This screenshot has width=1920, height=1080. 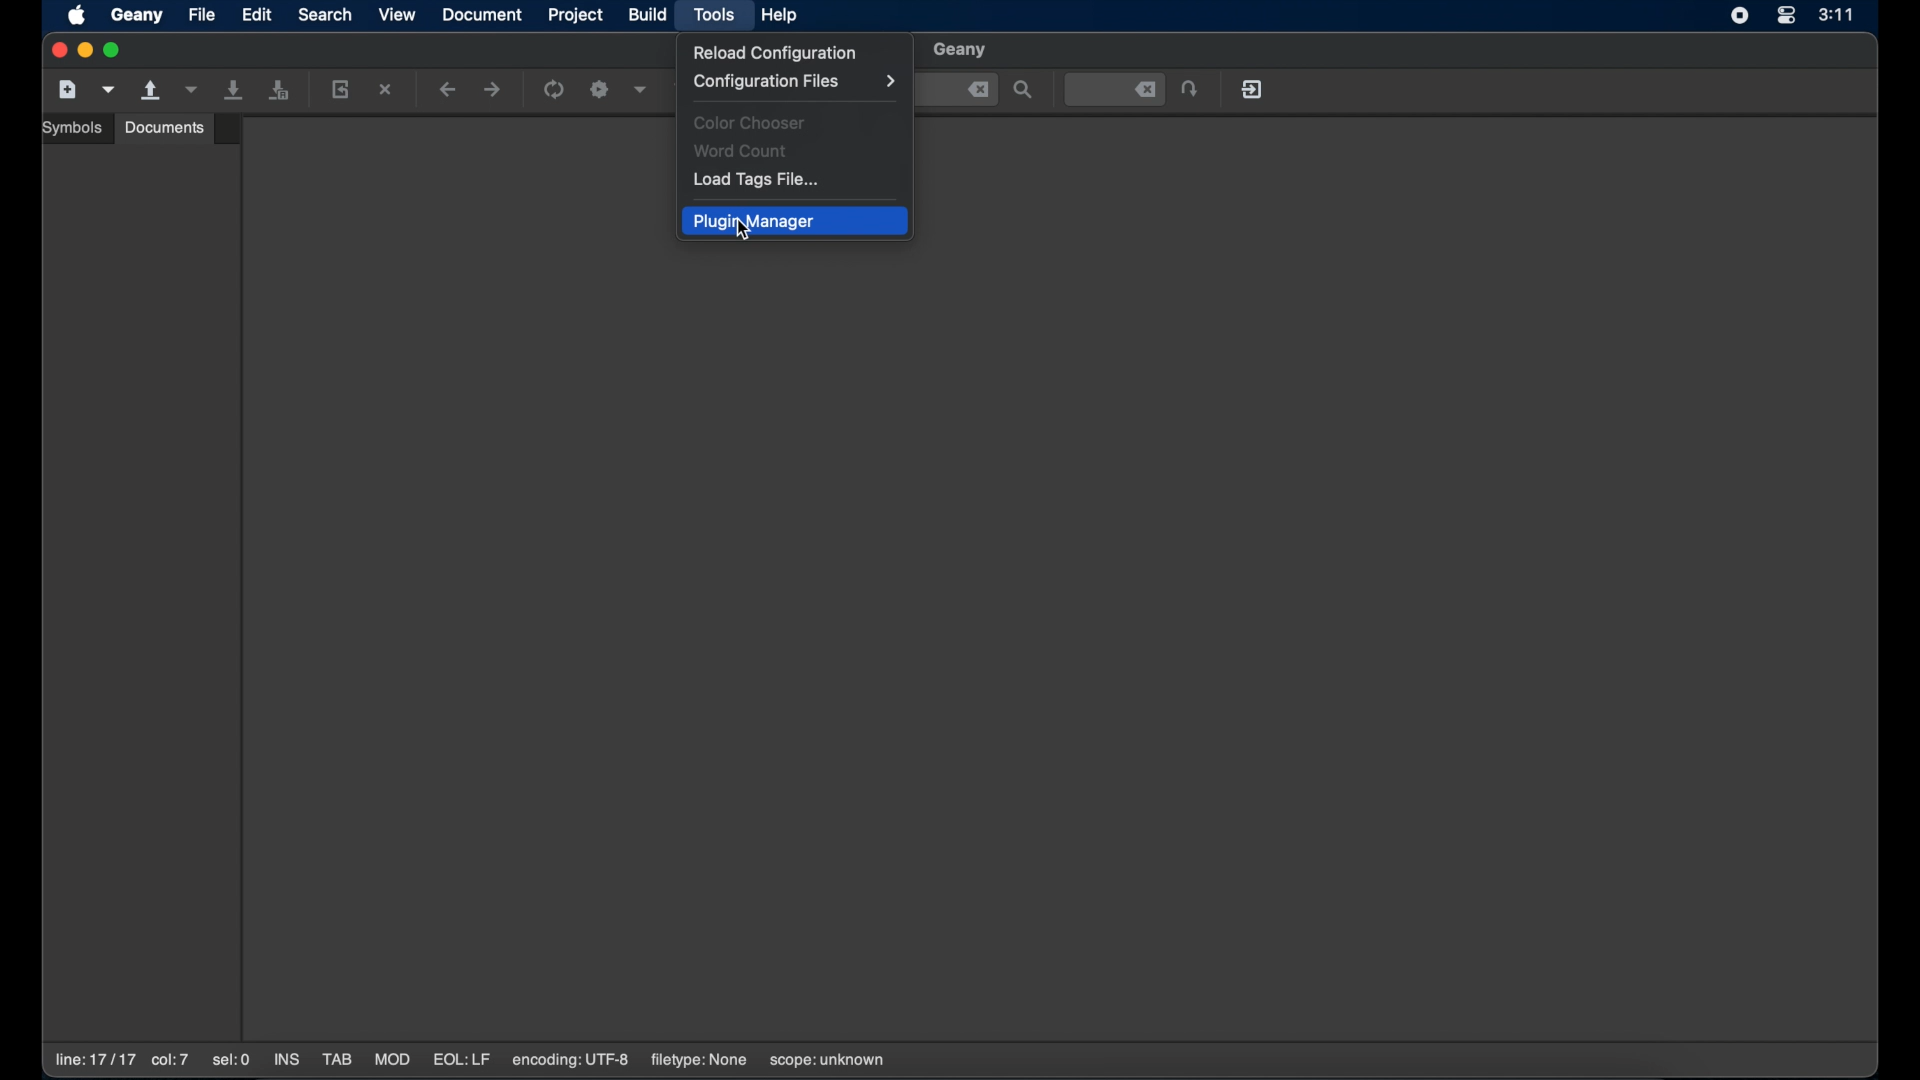 What do you see at coordinates (392, 1060) in the screenshot?
I see `MOD` at bounding box center [392, 1060].